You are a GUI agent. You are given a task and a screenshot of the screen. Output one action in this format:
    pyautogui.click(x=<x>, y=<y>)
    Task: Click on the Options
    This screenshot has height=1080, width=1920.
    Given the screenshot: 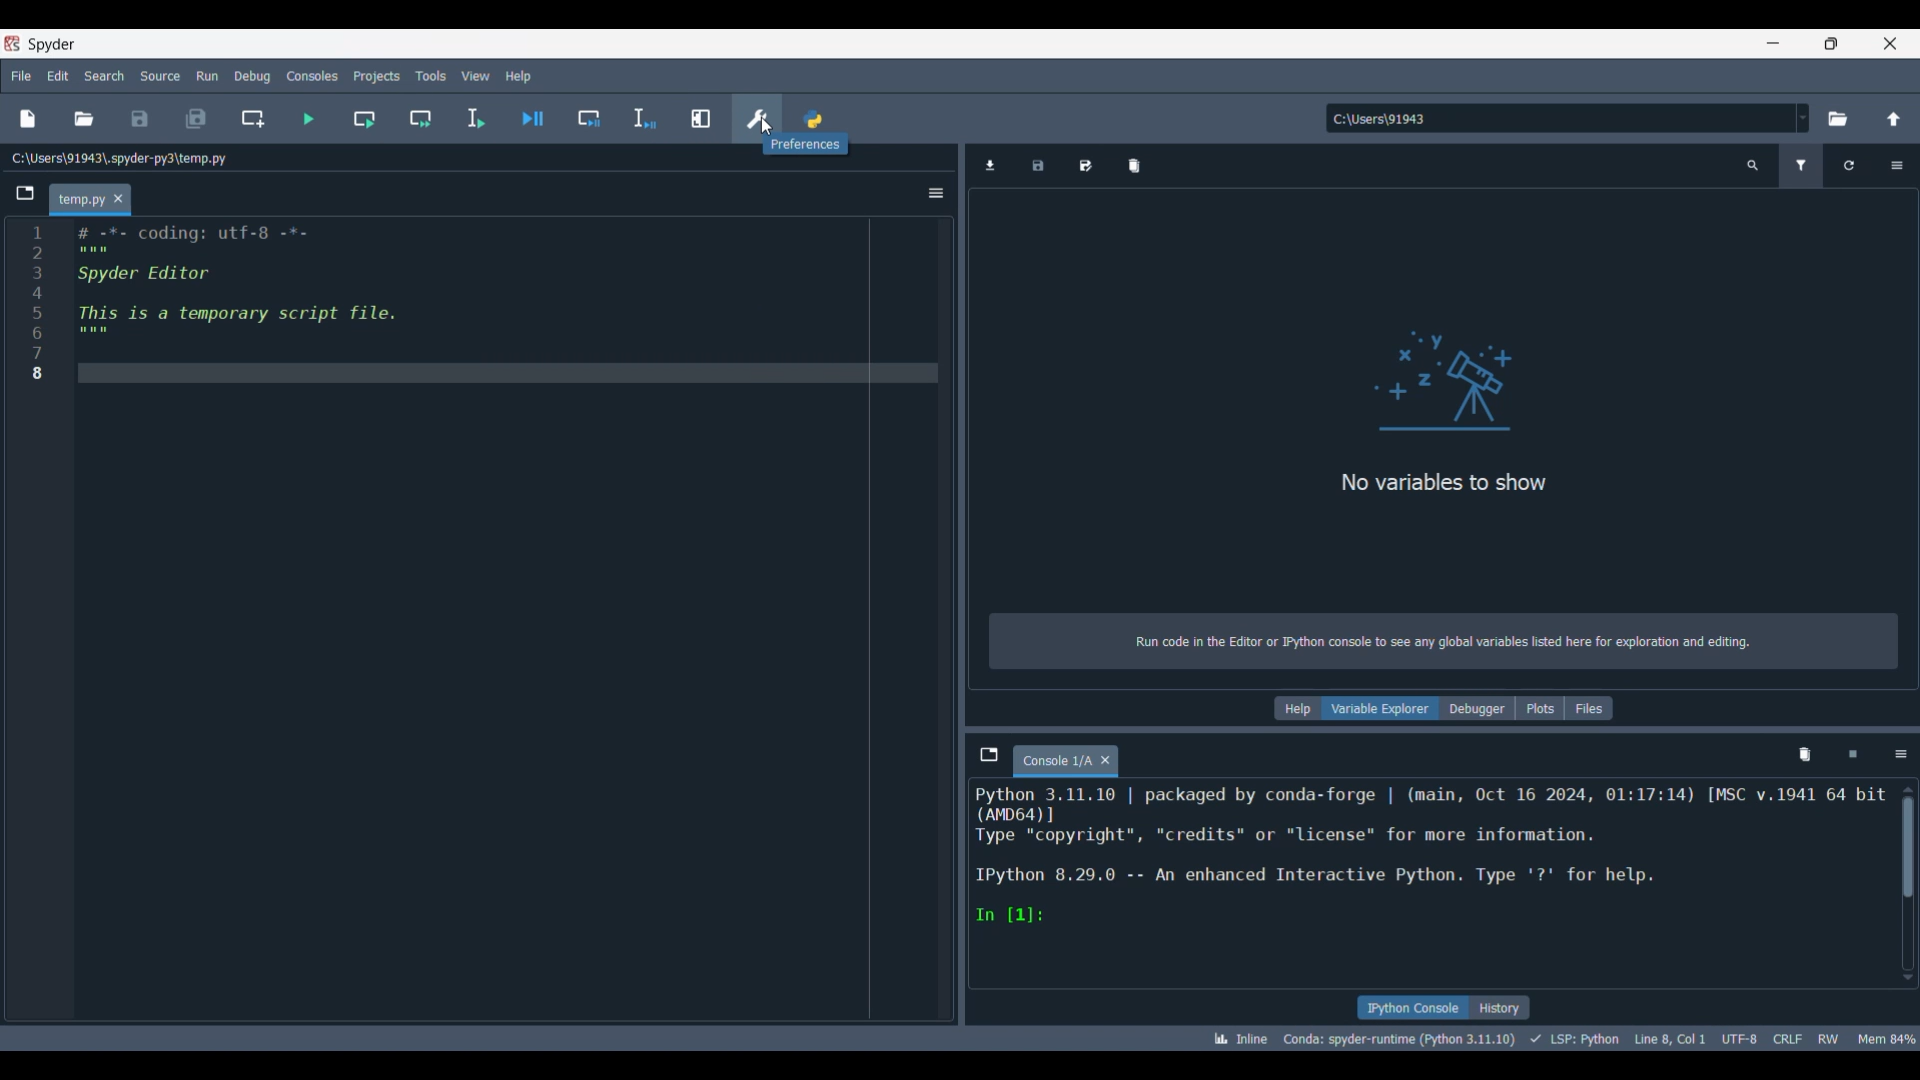 What is the action you would take?
    pyautogui.click(x=1900, y=755)
    